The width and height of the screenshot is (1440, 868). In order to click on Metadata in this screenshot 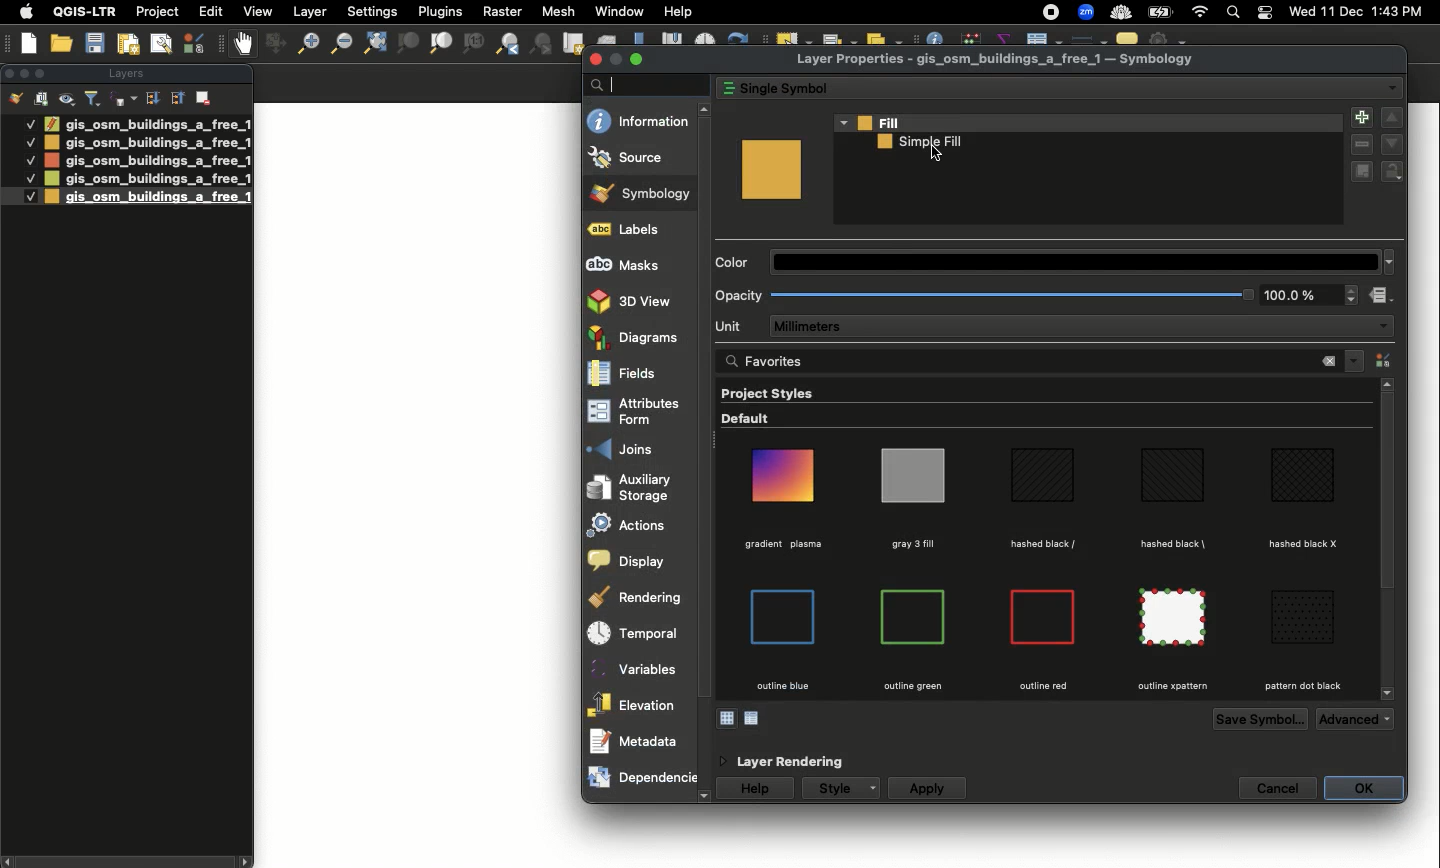, I will do `click(643, 742)`.